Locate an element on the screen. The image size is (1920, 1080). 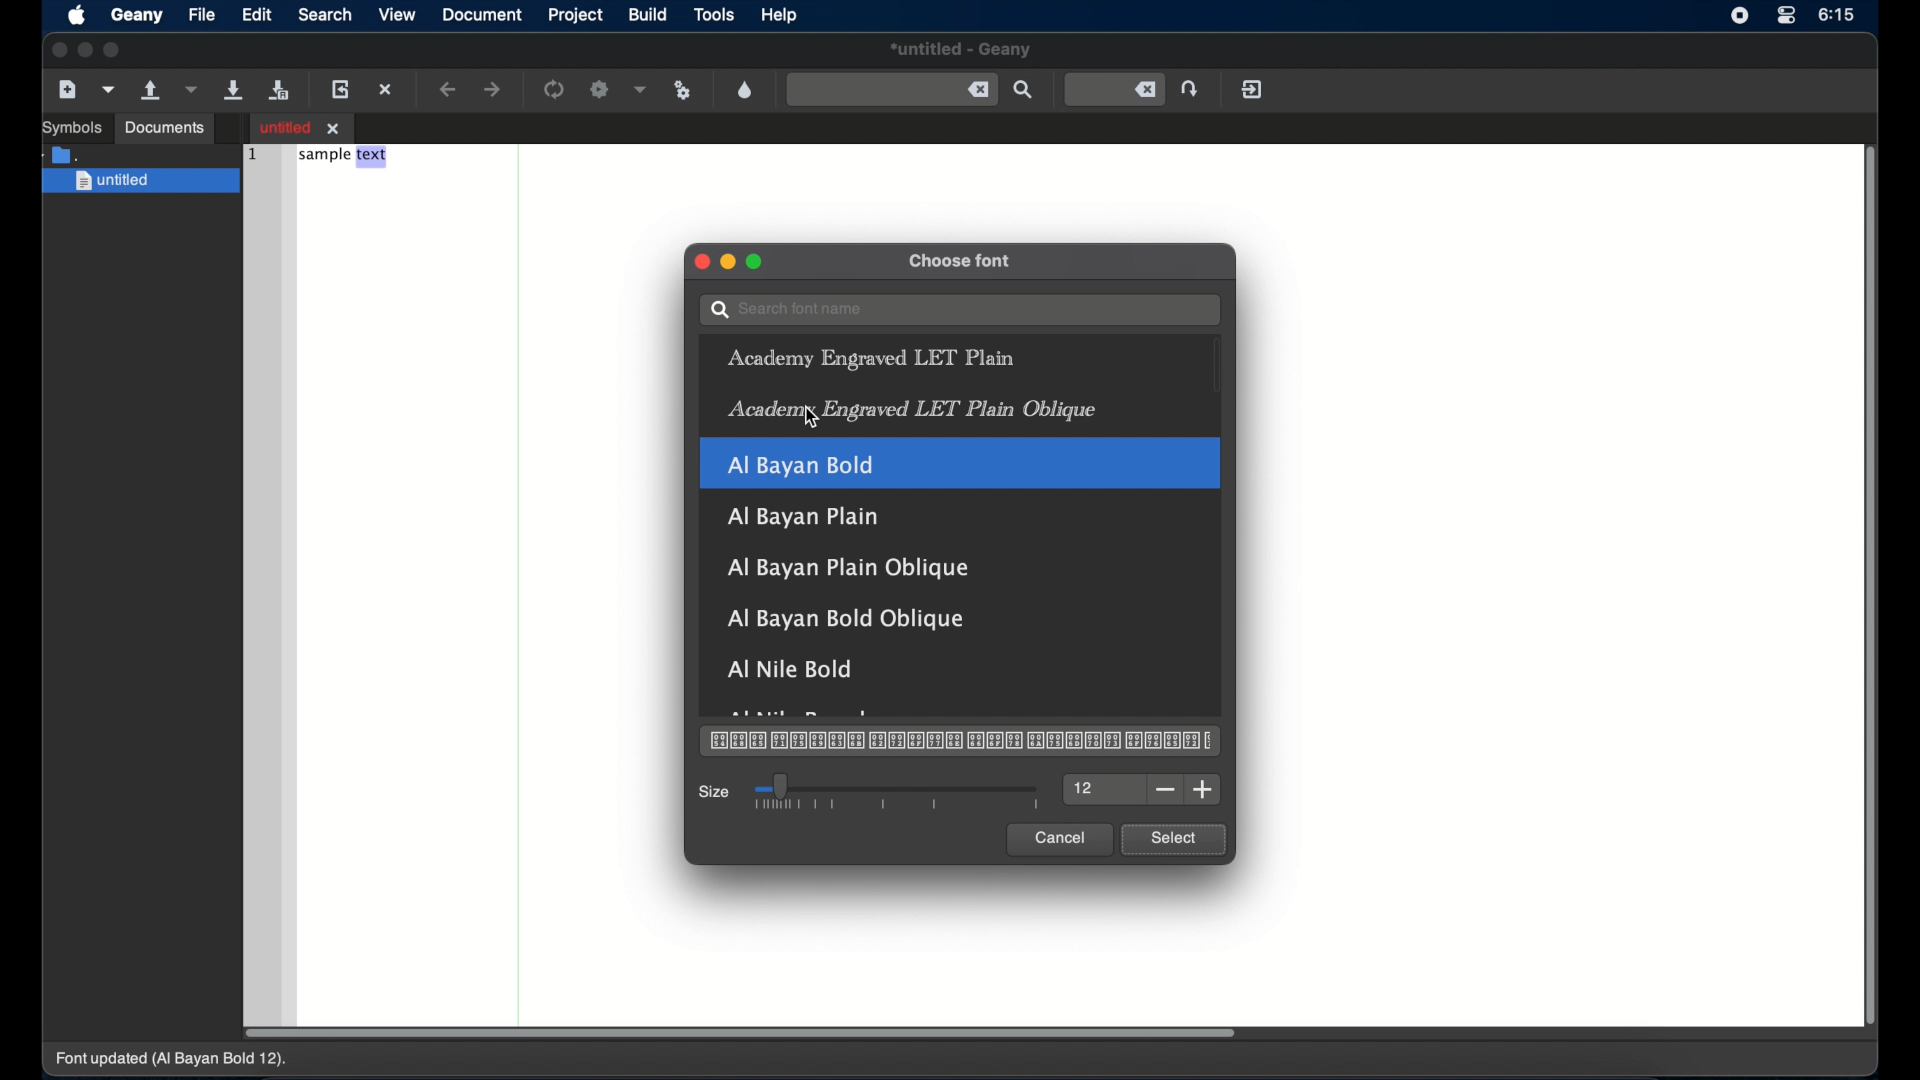
maximize is located at coordinates (756, 263).